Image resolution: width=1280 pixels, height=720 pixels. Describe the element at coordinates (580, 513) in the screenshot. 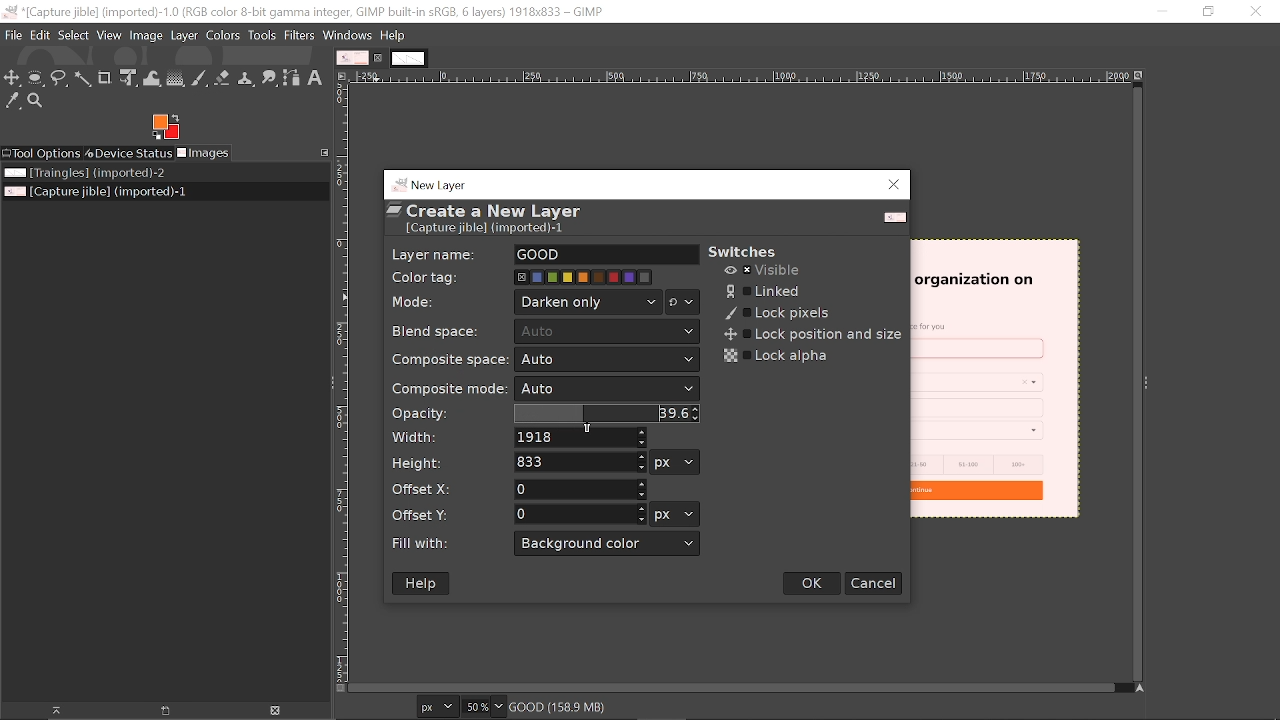

I see `offset Y` at that location.